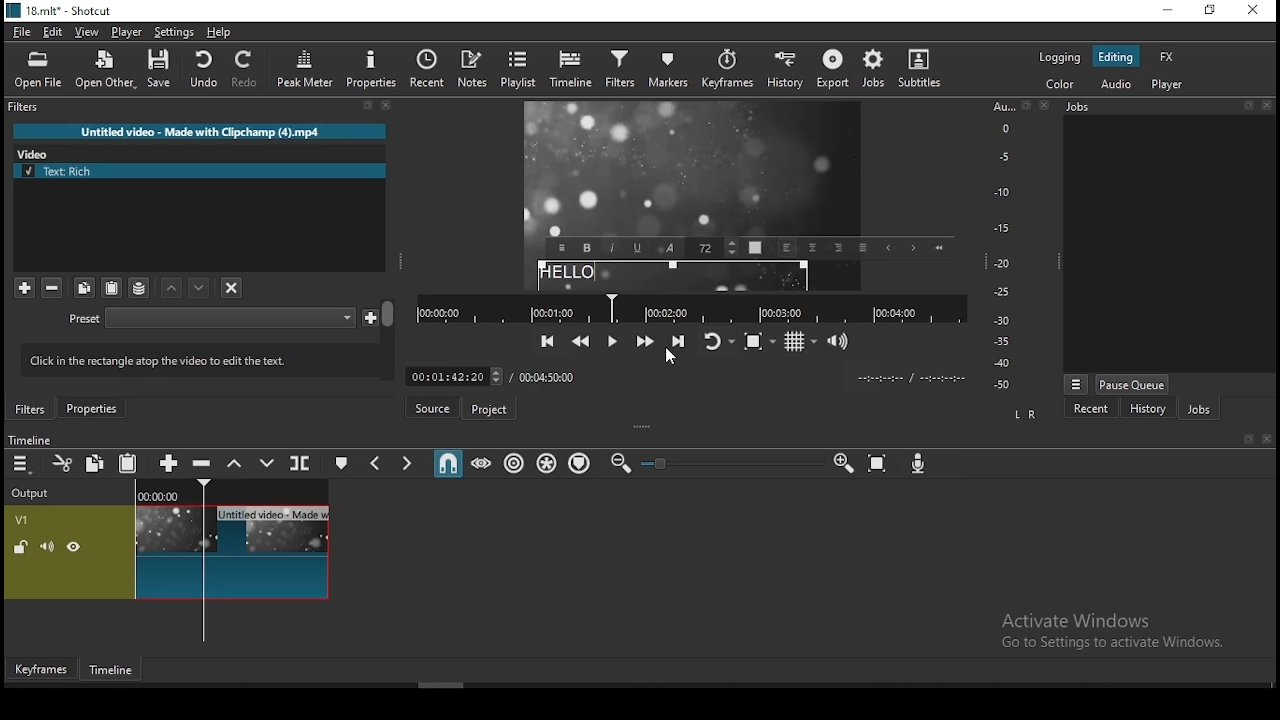  What do you see at coordinates (1092, 408) in the screenshot?
I see `recent` at bounding box center [1092, 408].